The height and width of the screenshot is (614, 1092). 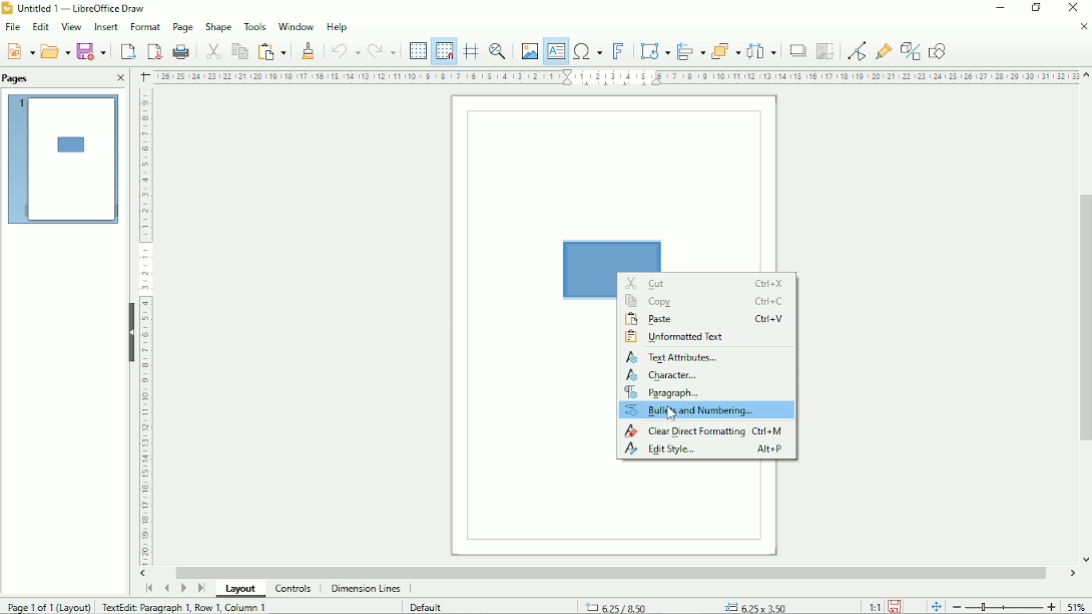 I want to click on Save, so click(x=92, y=51).